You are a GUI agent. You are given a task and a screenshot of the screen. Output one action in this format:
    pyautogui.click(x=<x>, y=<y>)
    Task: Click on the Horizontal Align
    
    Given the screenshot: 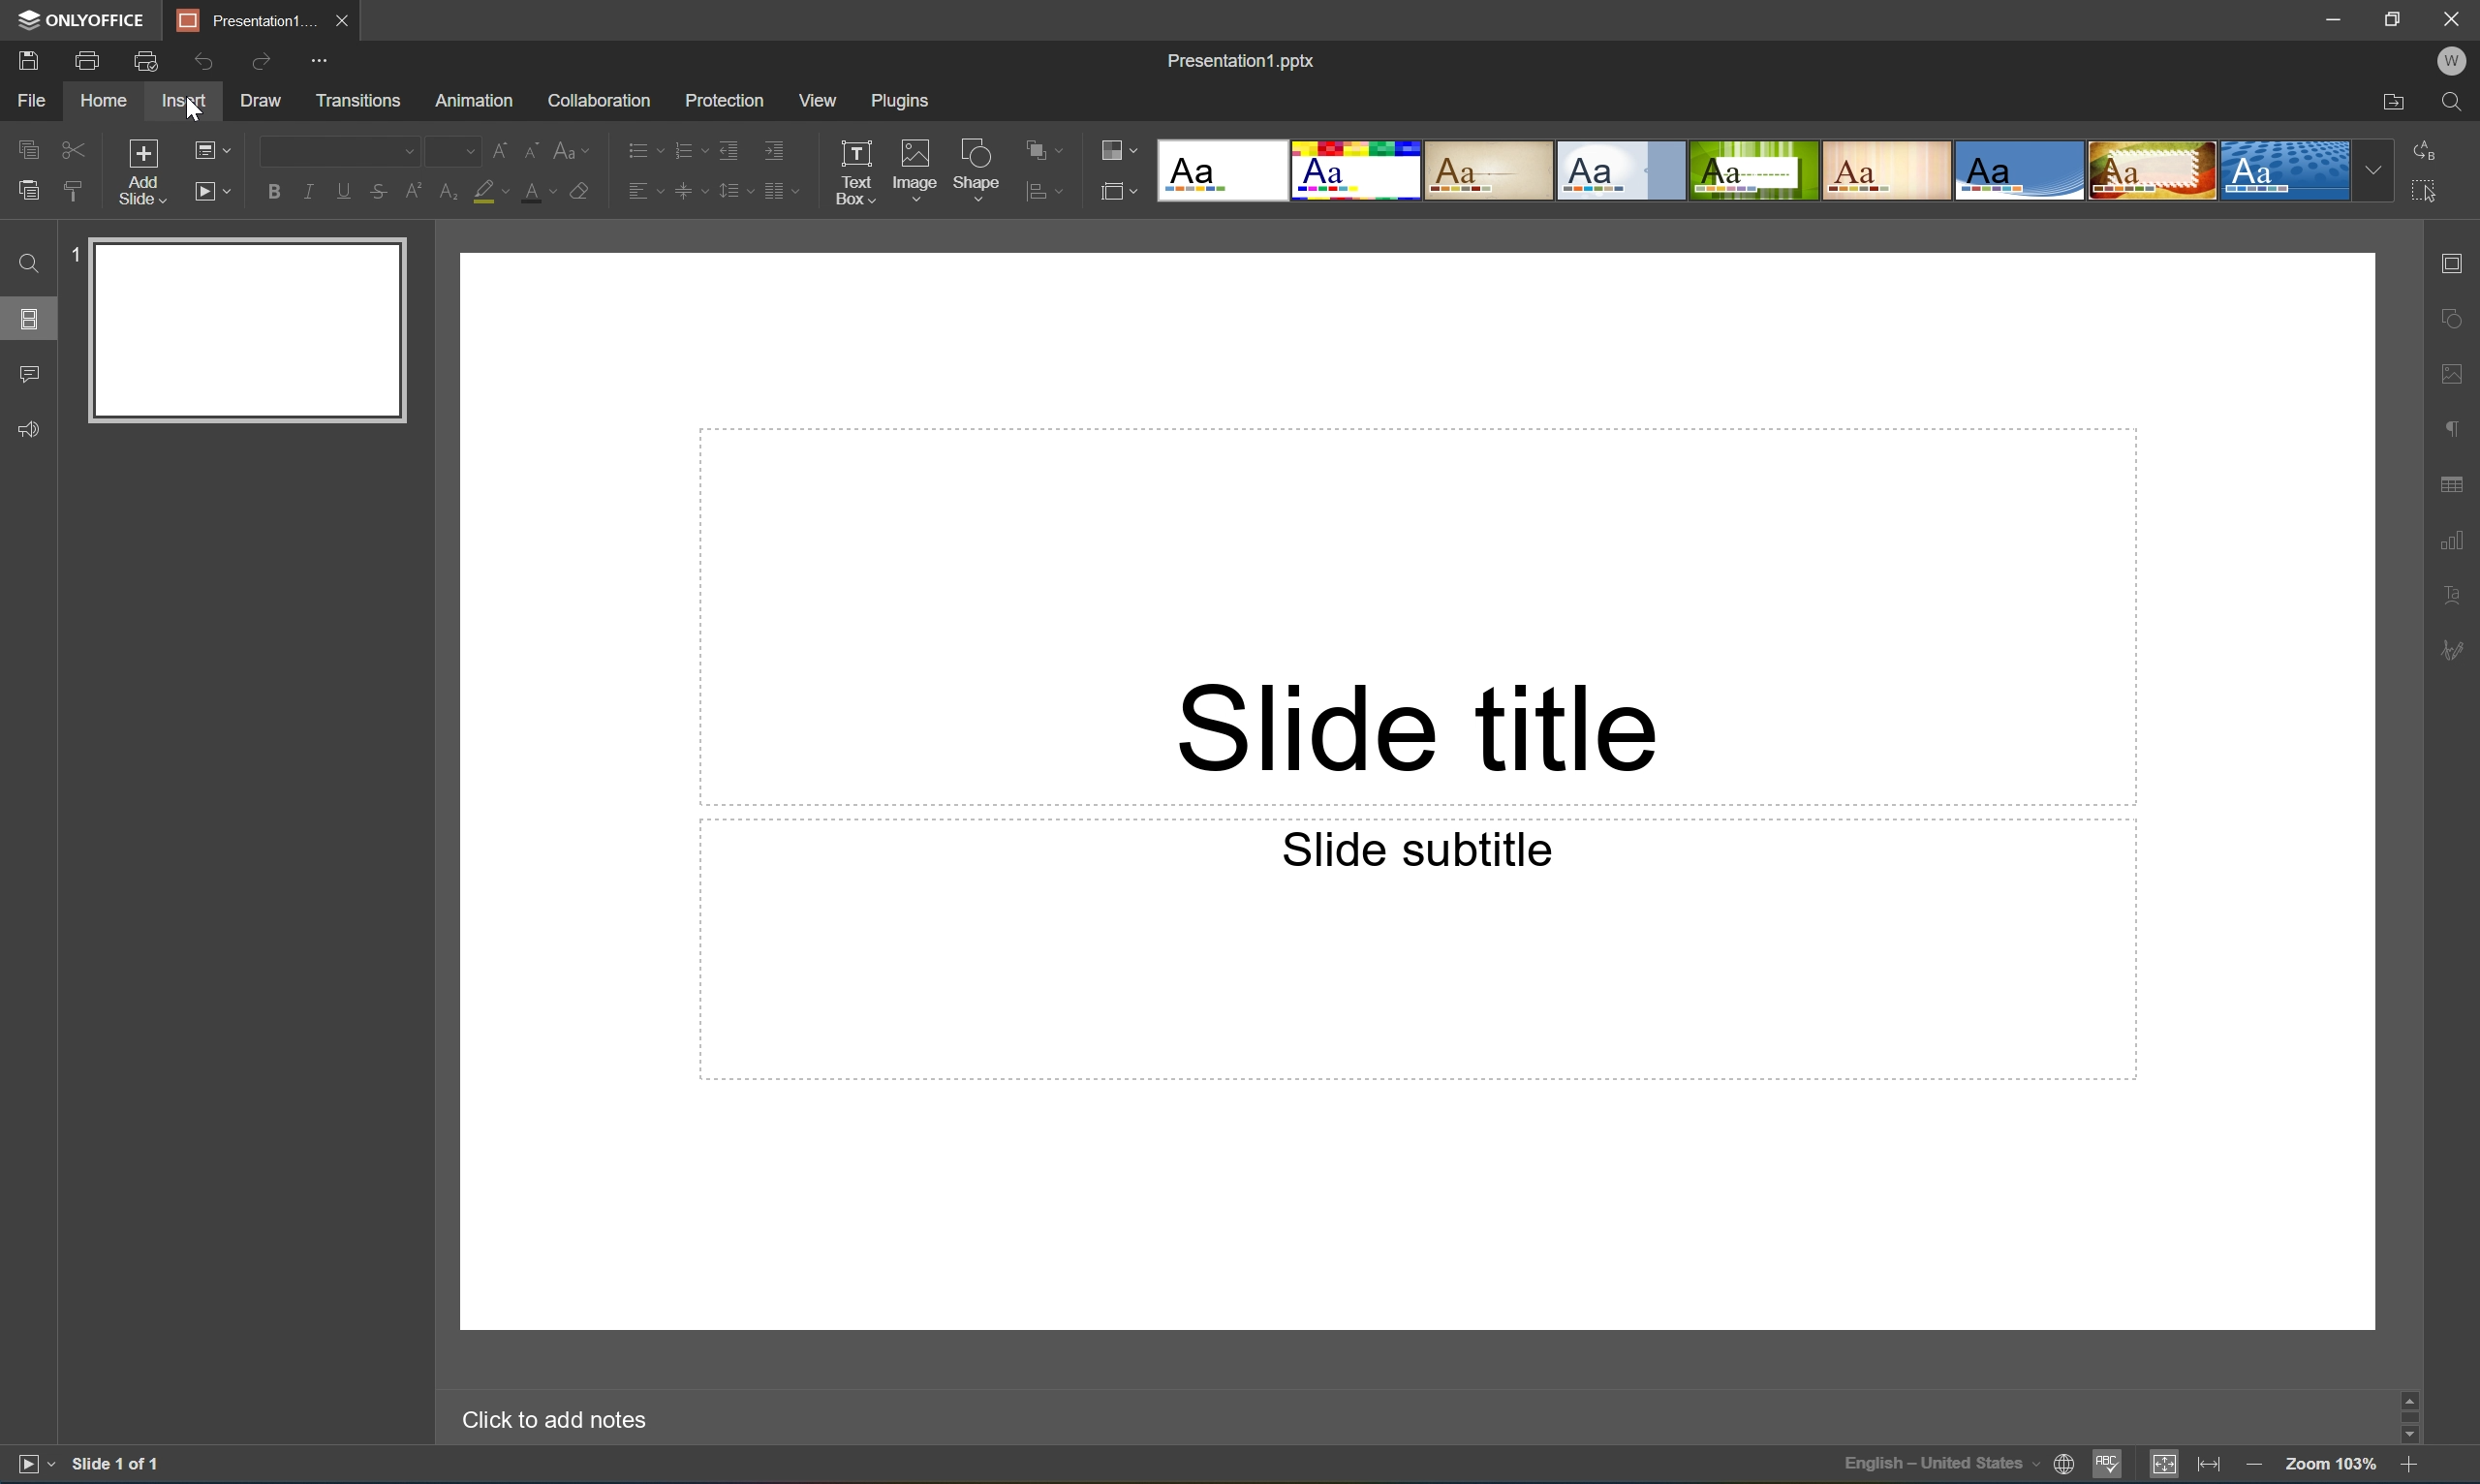 What is the action you would take?
    pyautogui.click(x=645, y=190)
    